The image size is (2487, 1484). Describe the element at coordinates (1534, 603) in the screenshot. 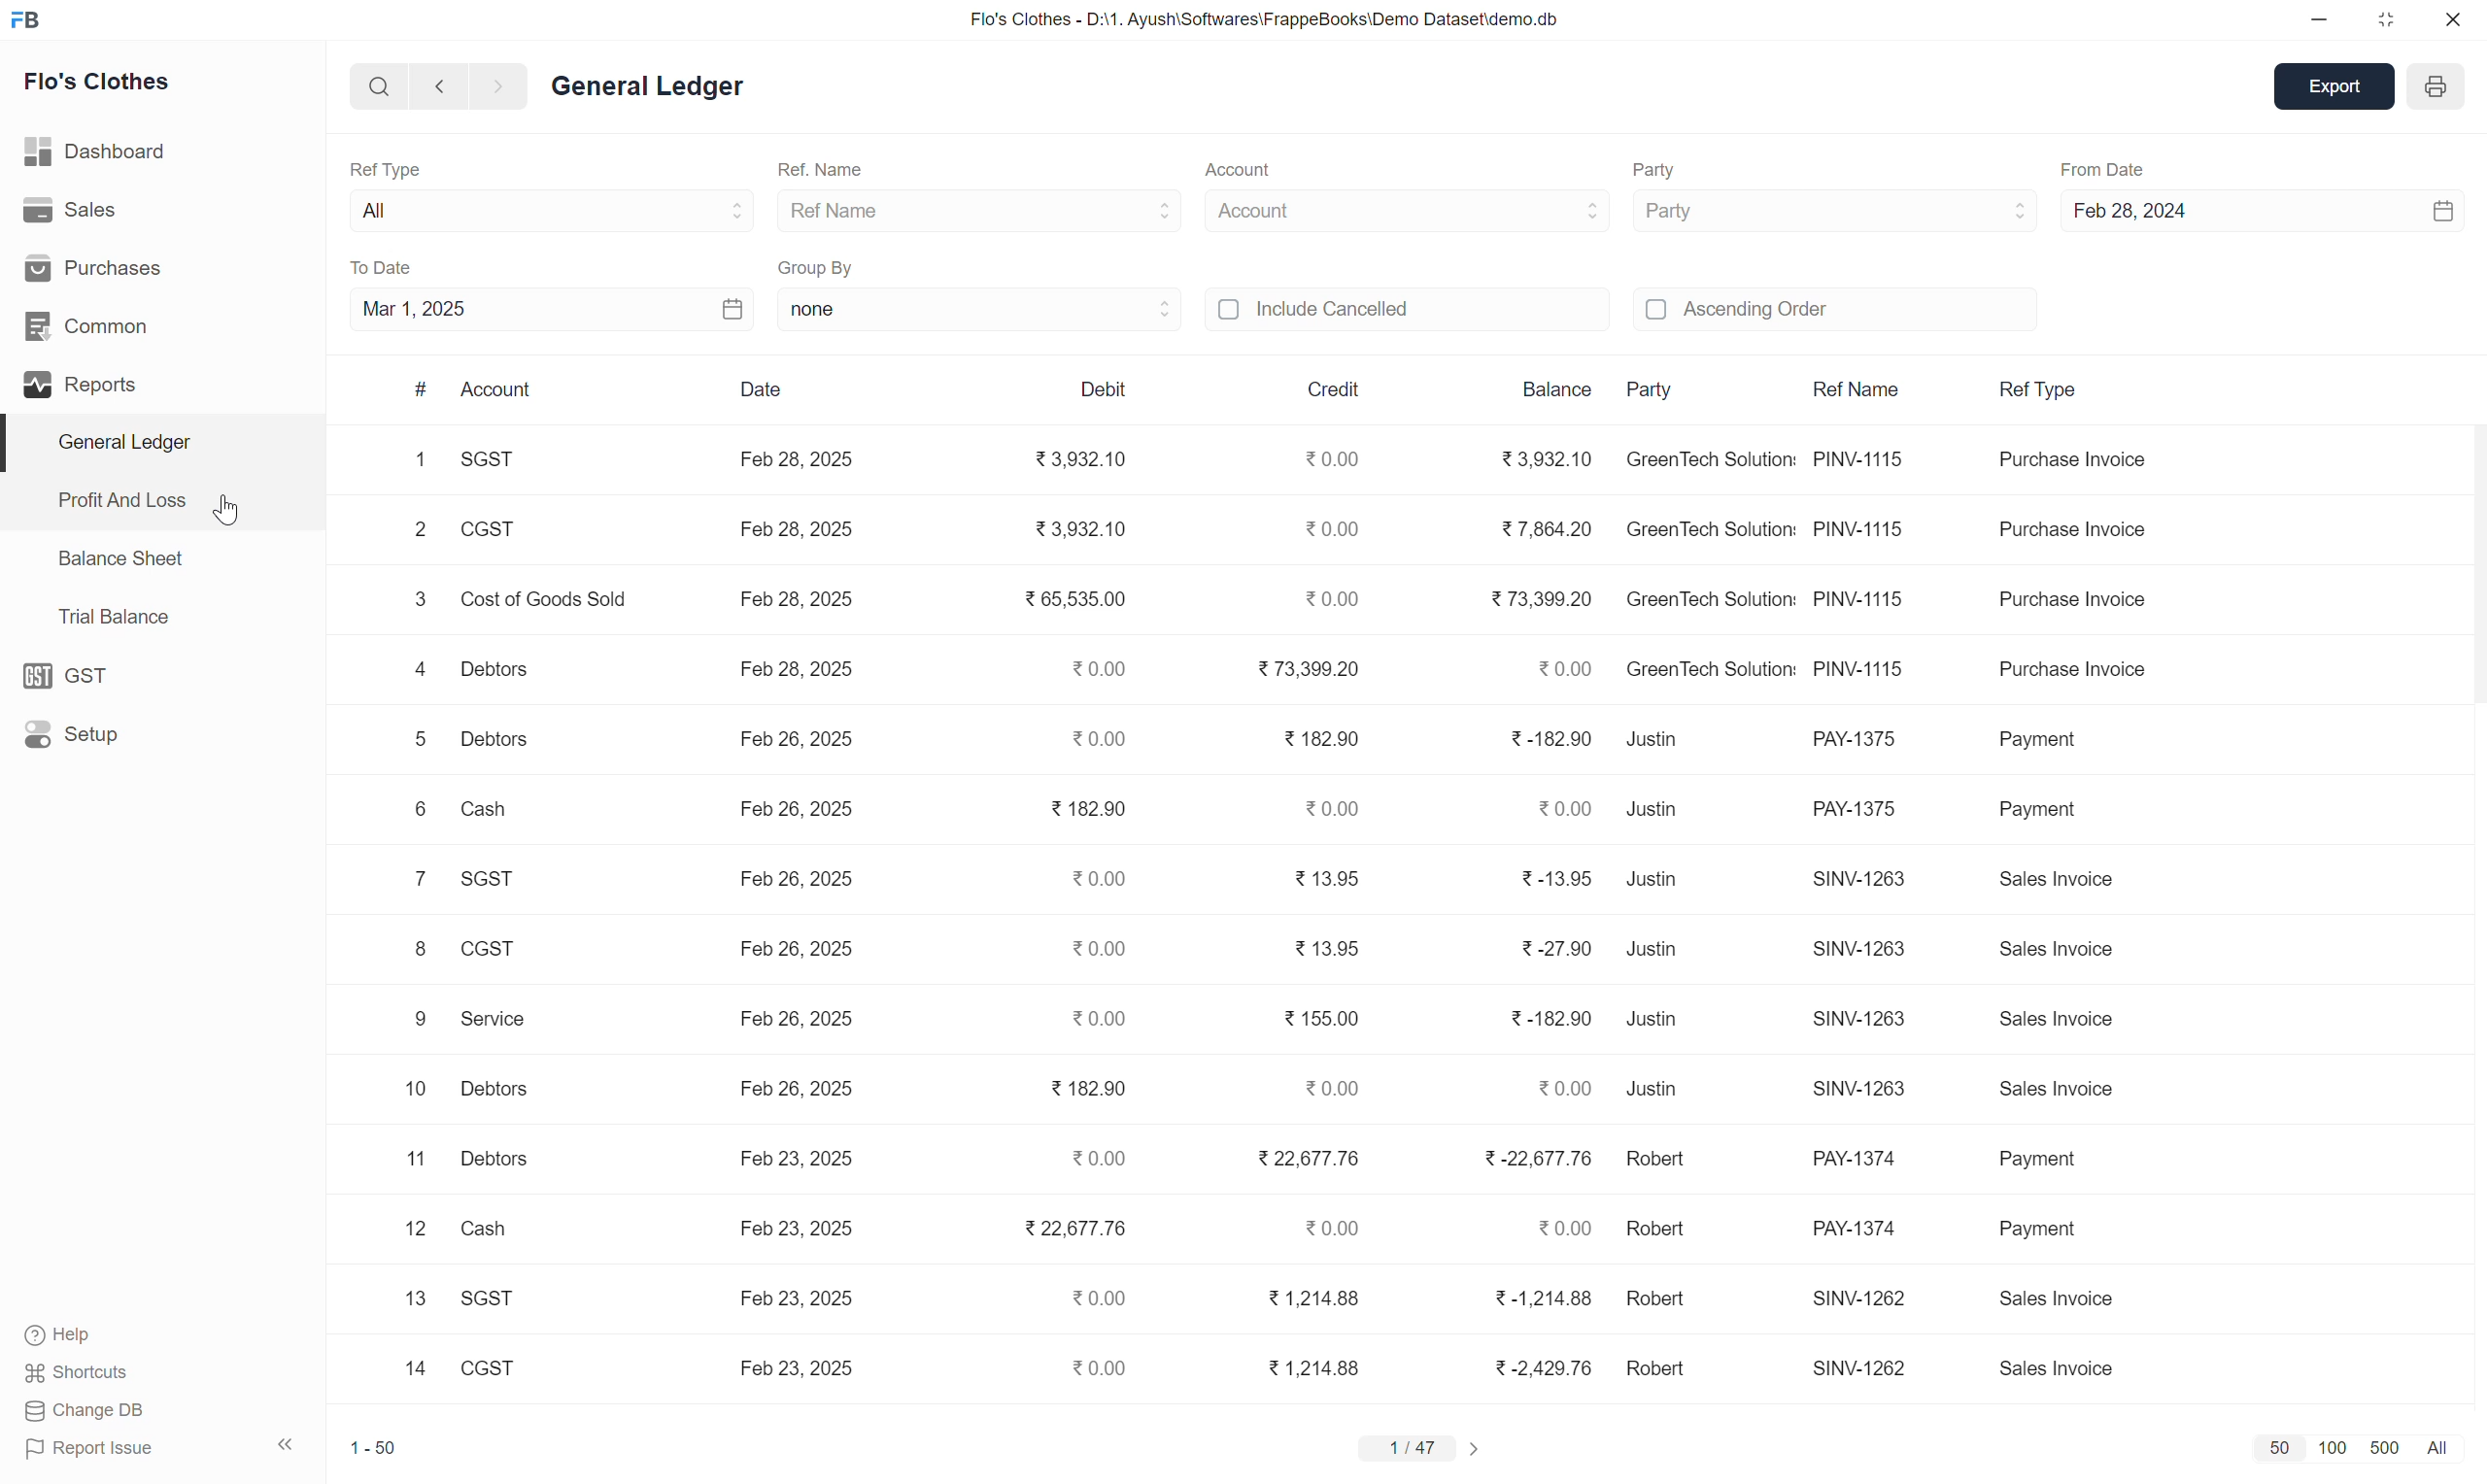

I see `₹73,399.20` at that location.